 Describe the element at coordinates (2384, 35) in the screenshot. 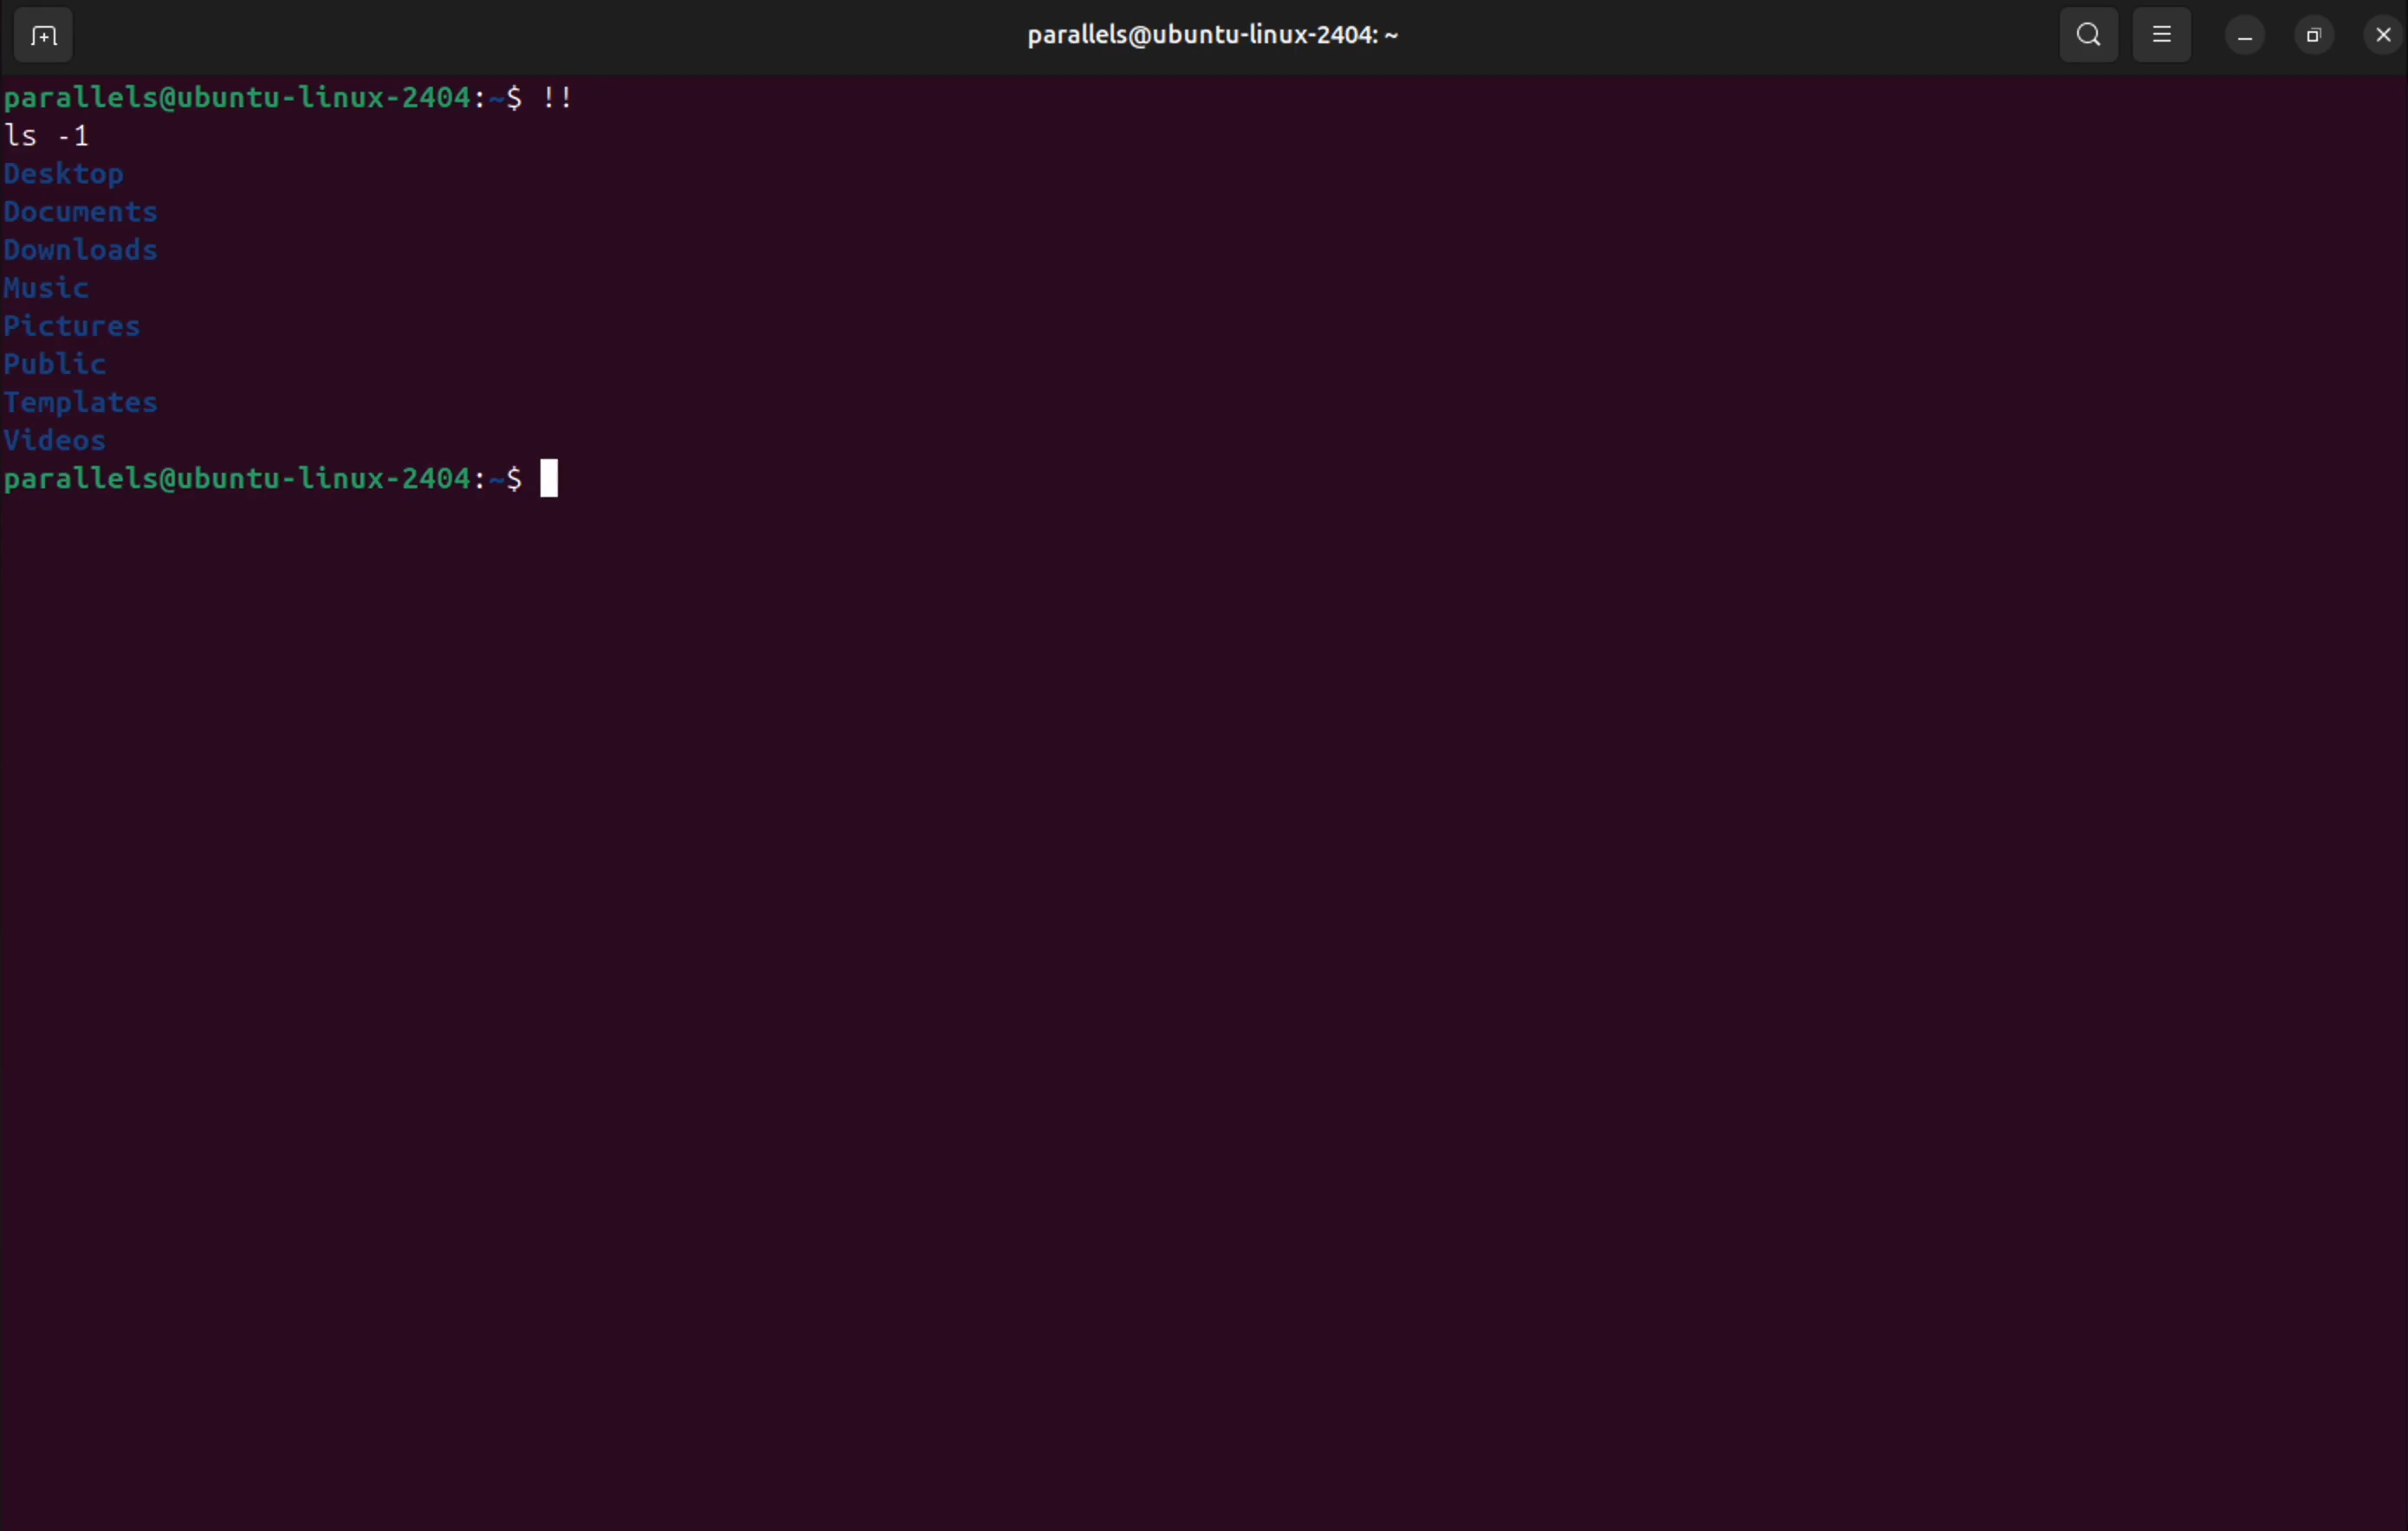

I see `close` at that location.